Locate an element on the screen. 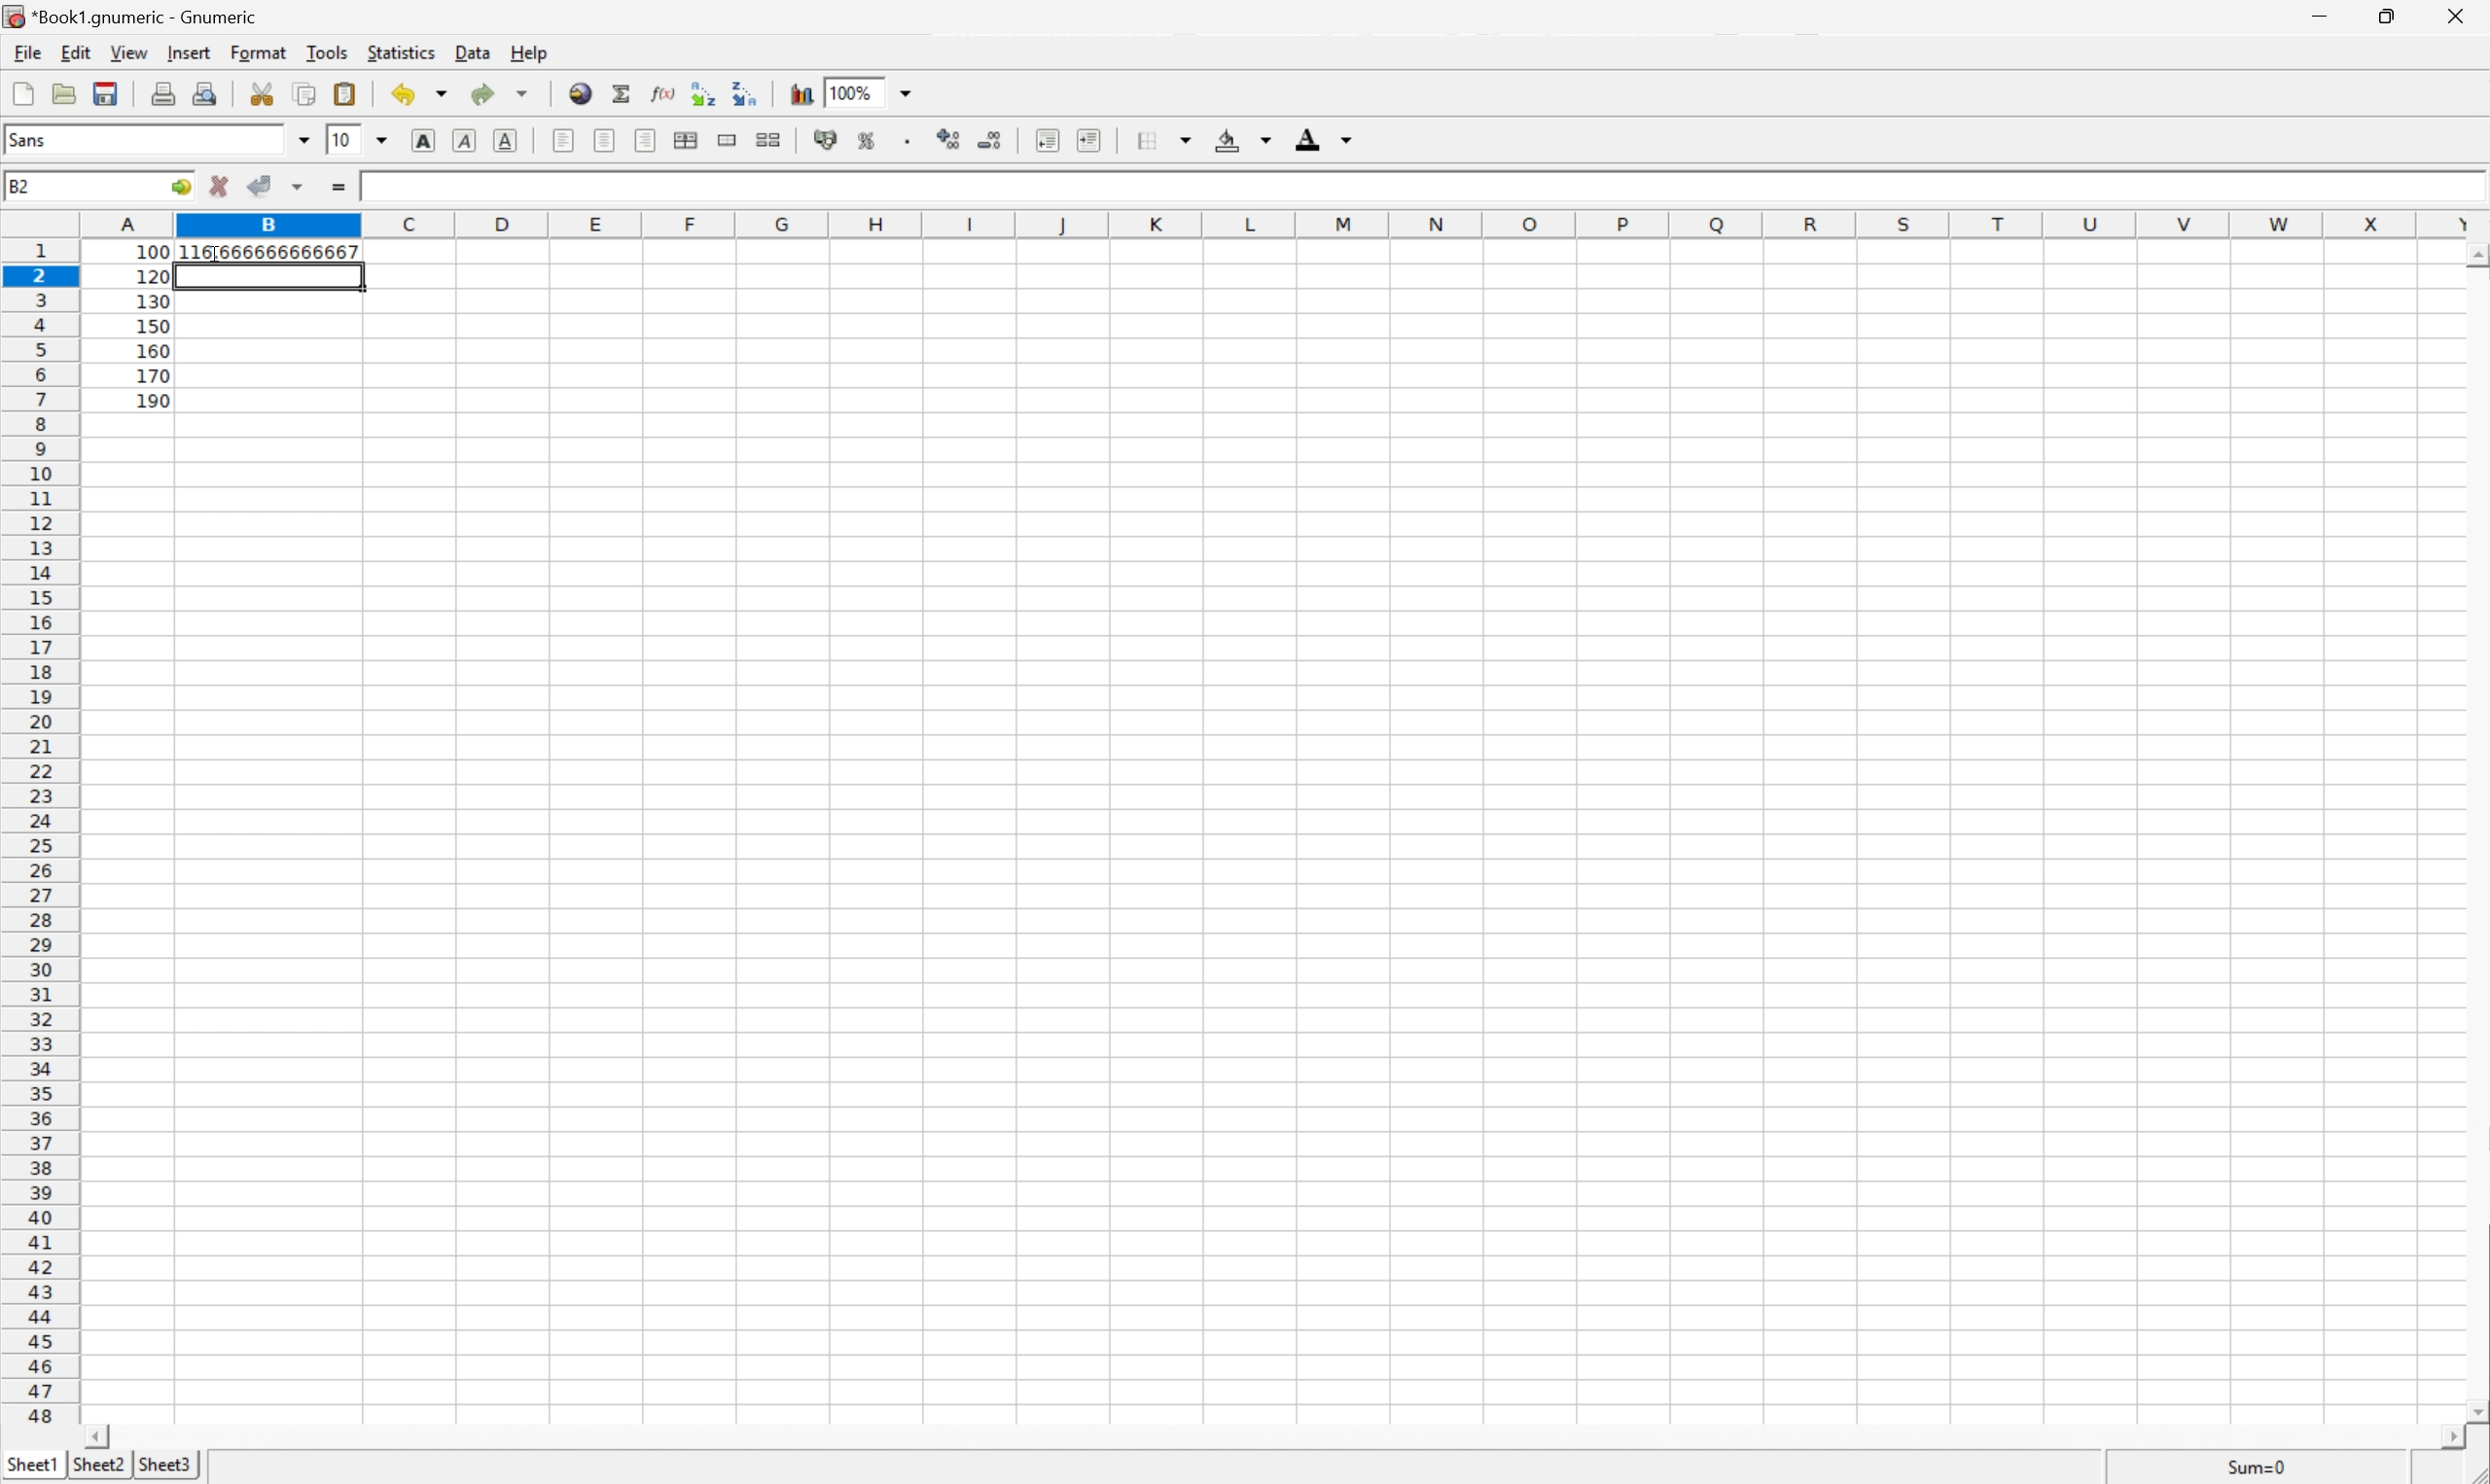  Copy the selection is located at coordinates (305, 95).